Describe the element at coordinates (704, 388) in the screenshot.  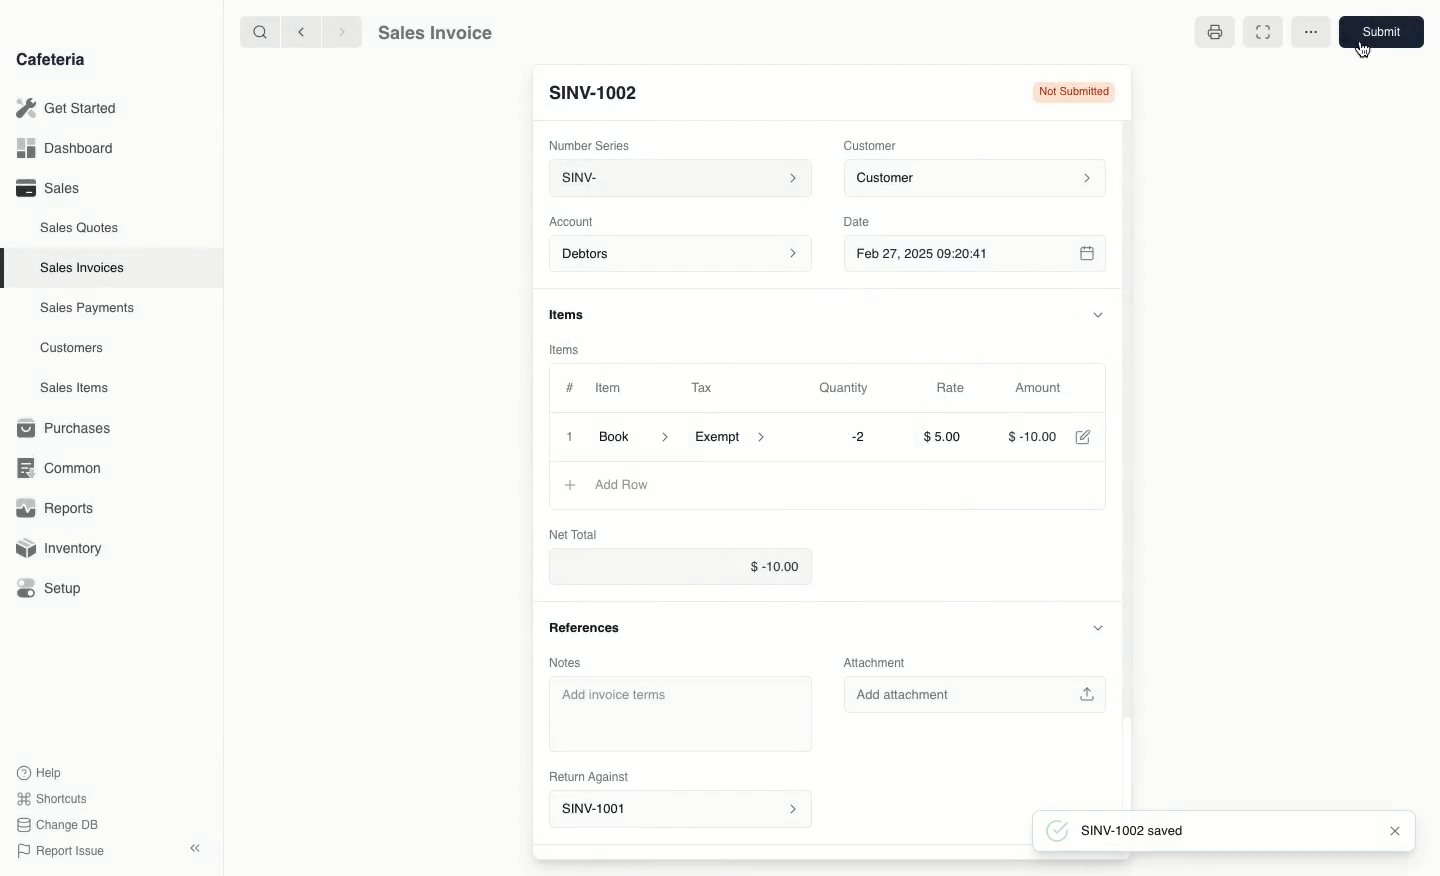
I see `Tax` at that location.